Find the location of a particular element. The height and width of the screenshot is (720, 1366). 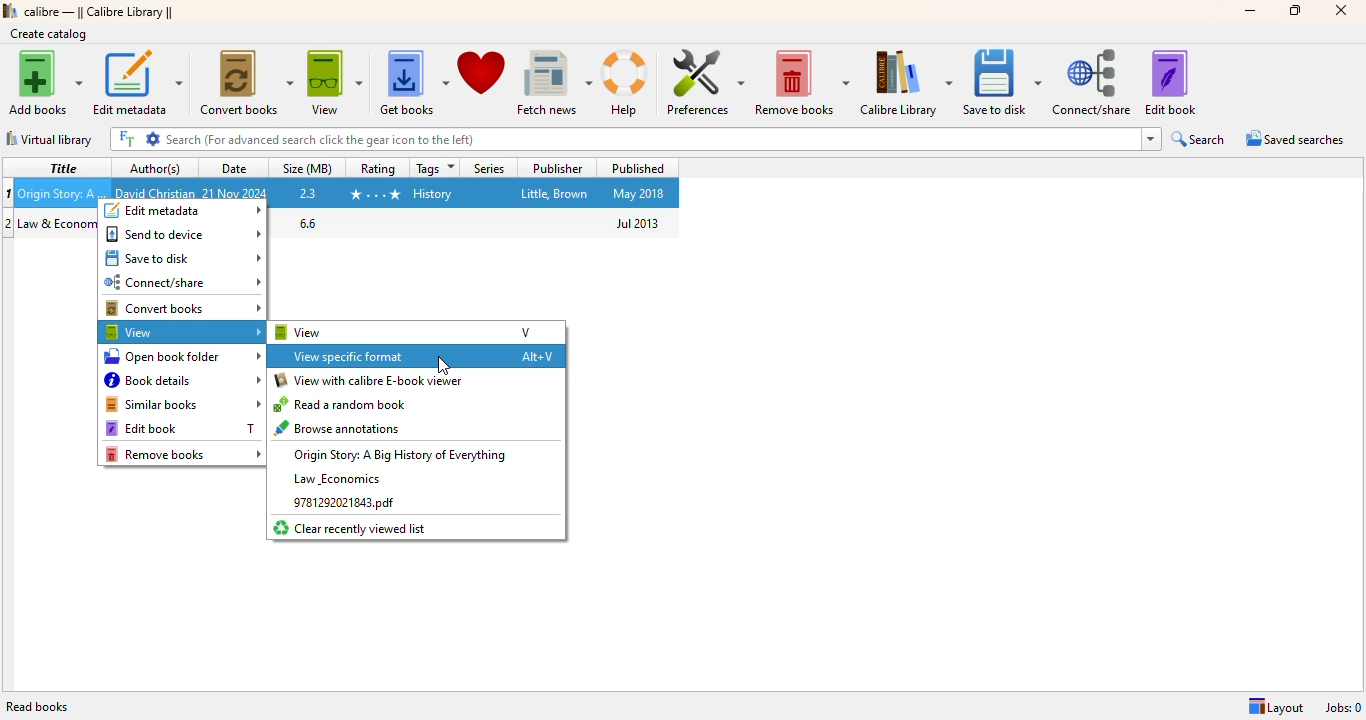

logo is located at coordinates (10, 11).